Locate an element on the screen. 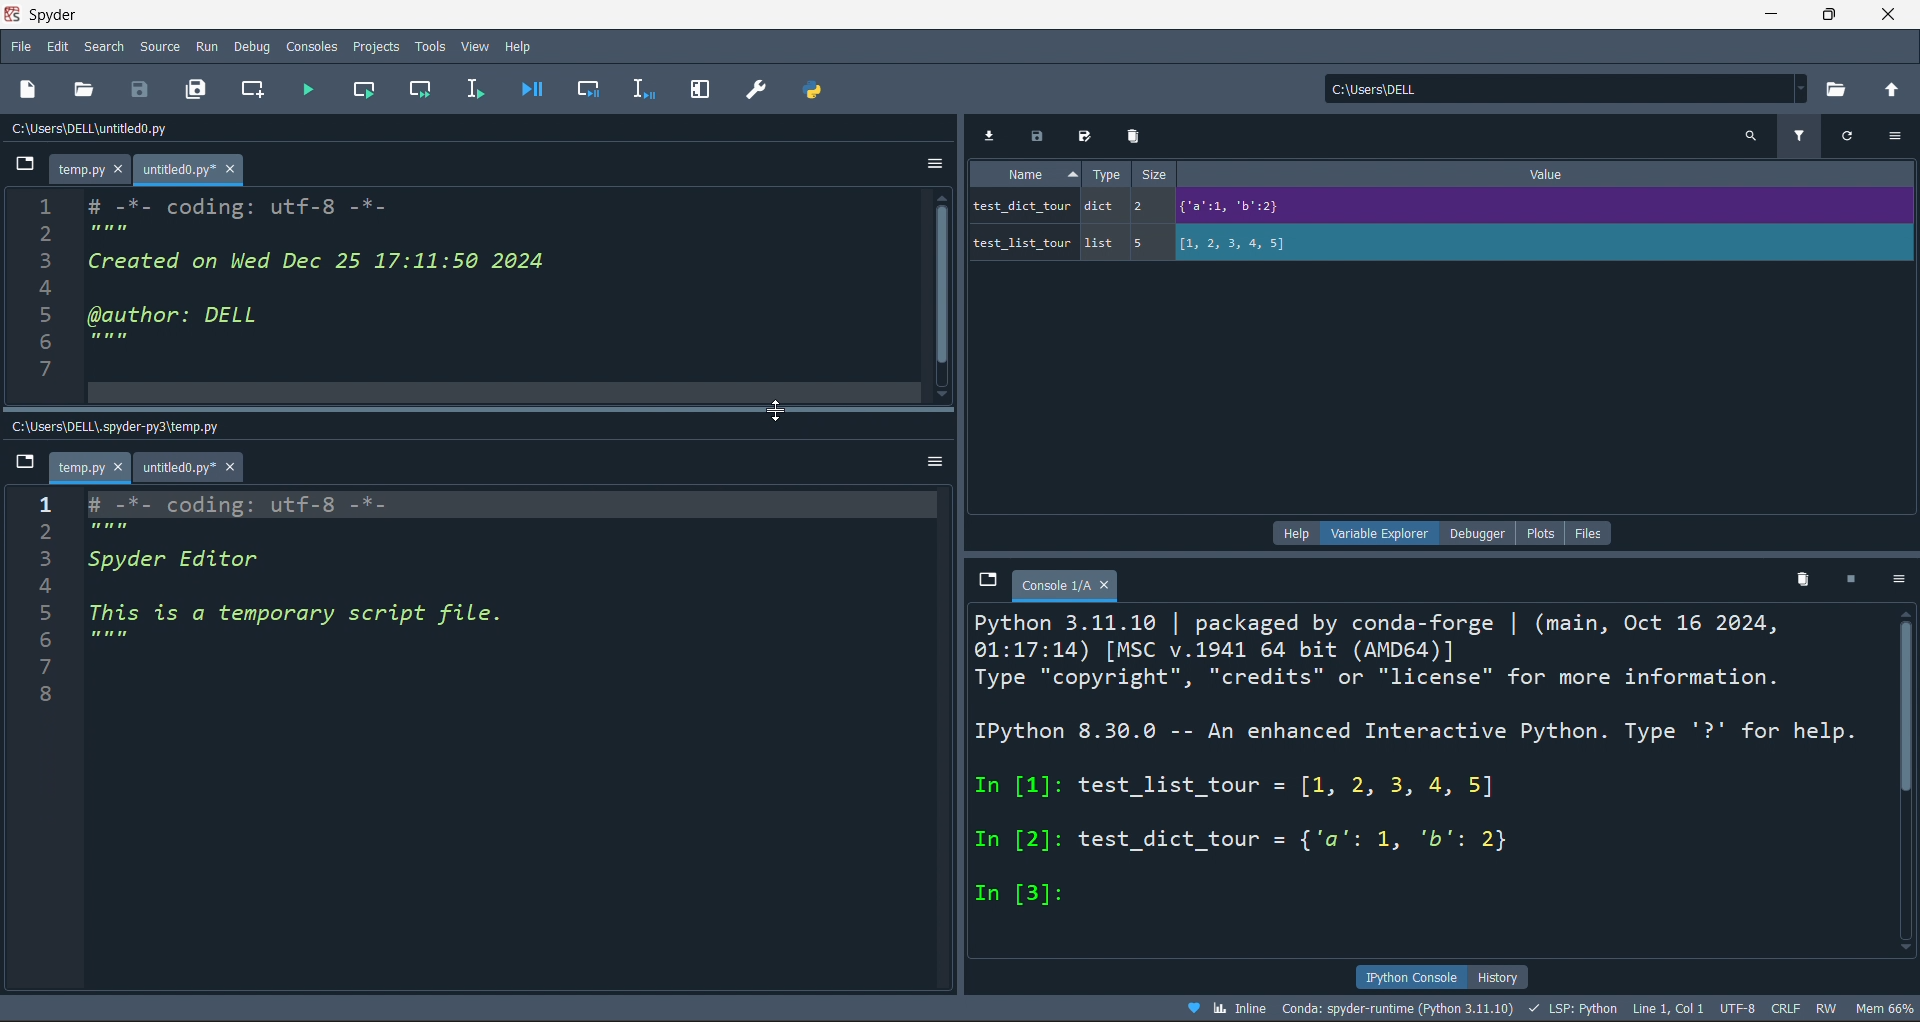 The image size is (1920, 1022). 4 is located at coordinates (57, 288).